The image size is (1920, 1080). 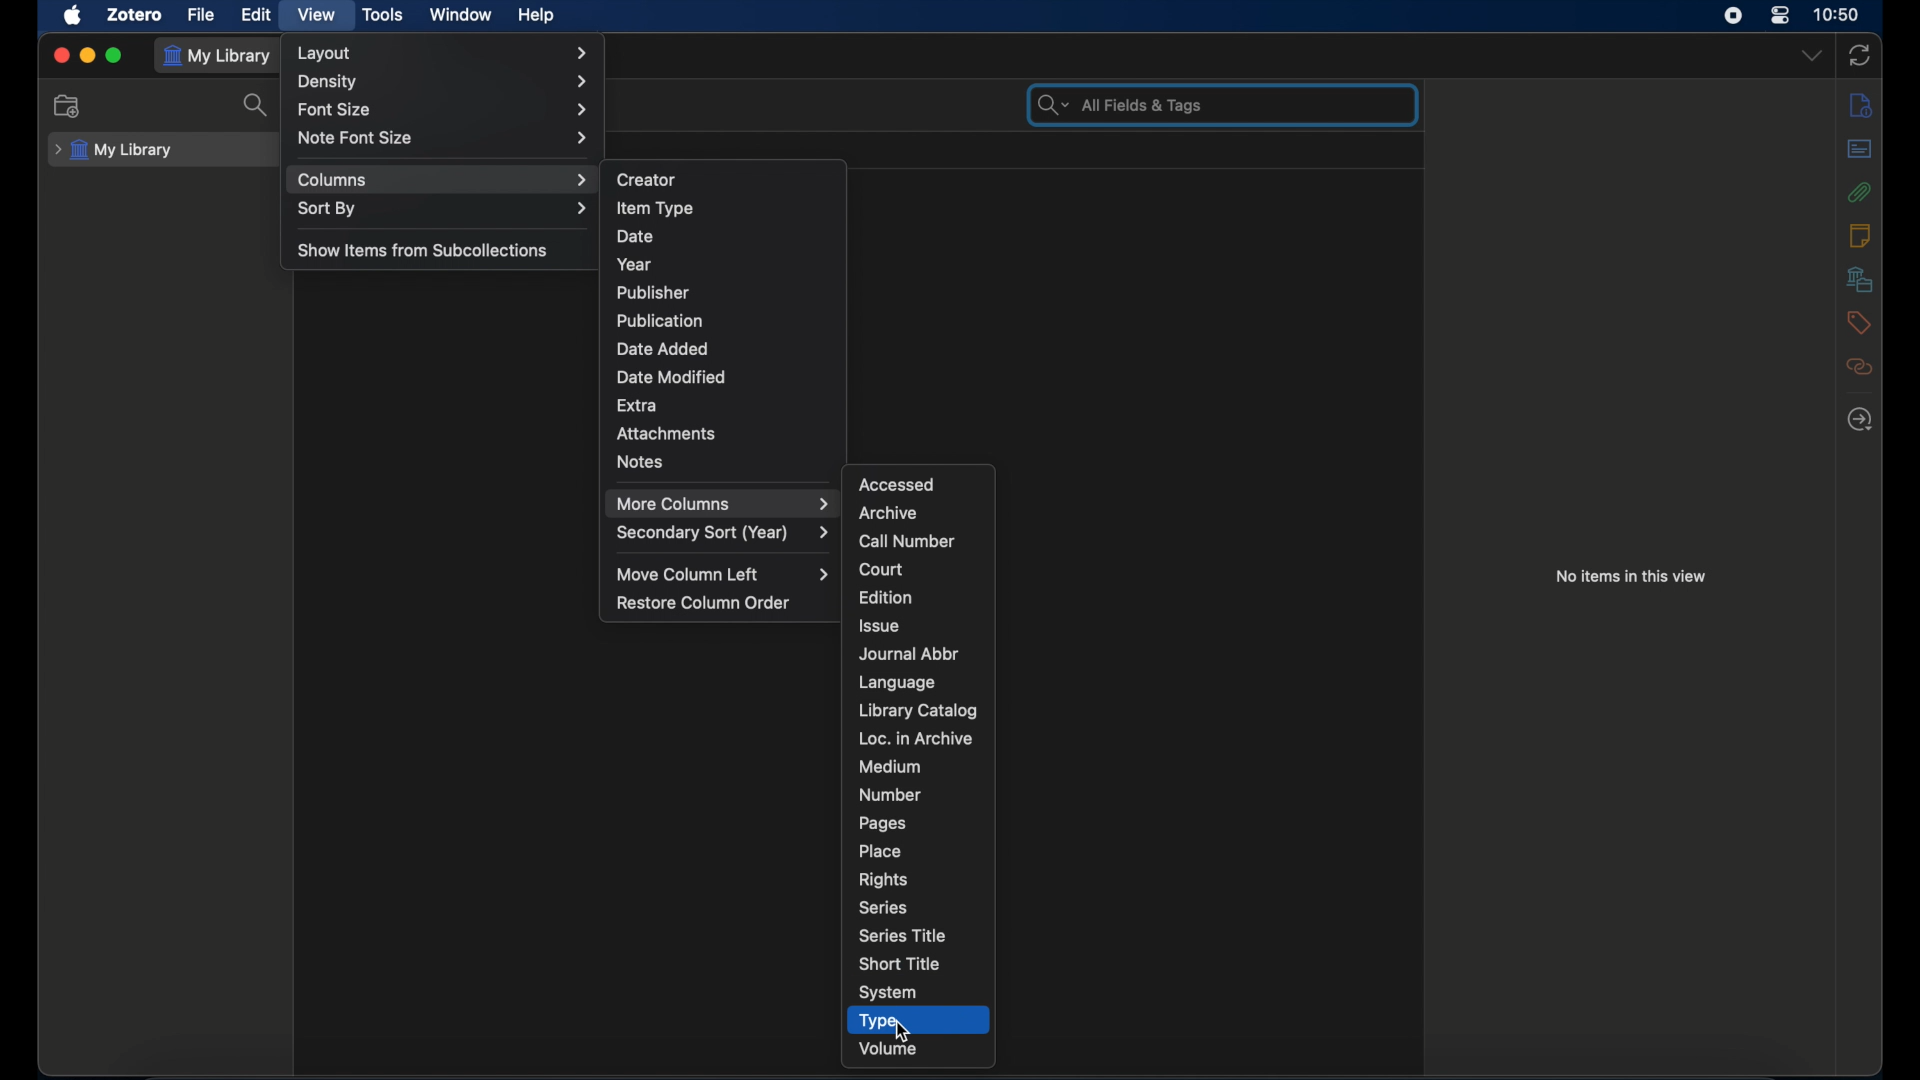 I want to click on minimize, so click(x=86, y=55).